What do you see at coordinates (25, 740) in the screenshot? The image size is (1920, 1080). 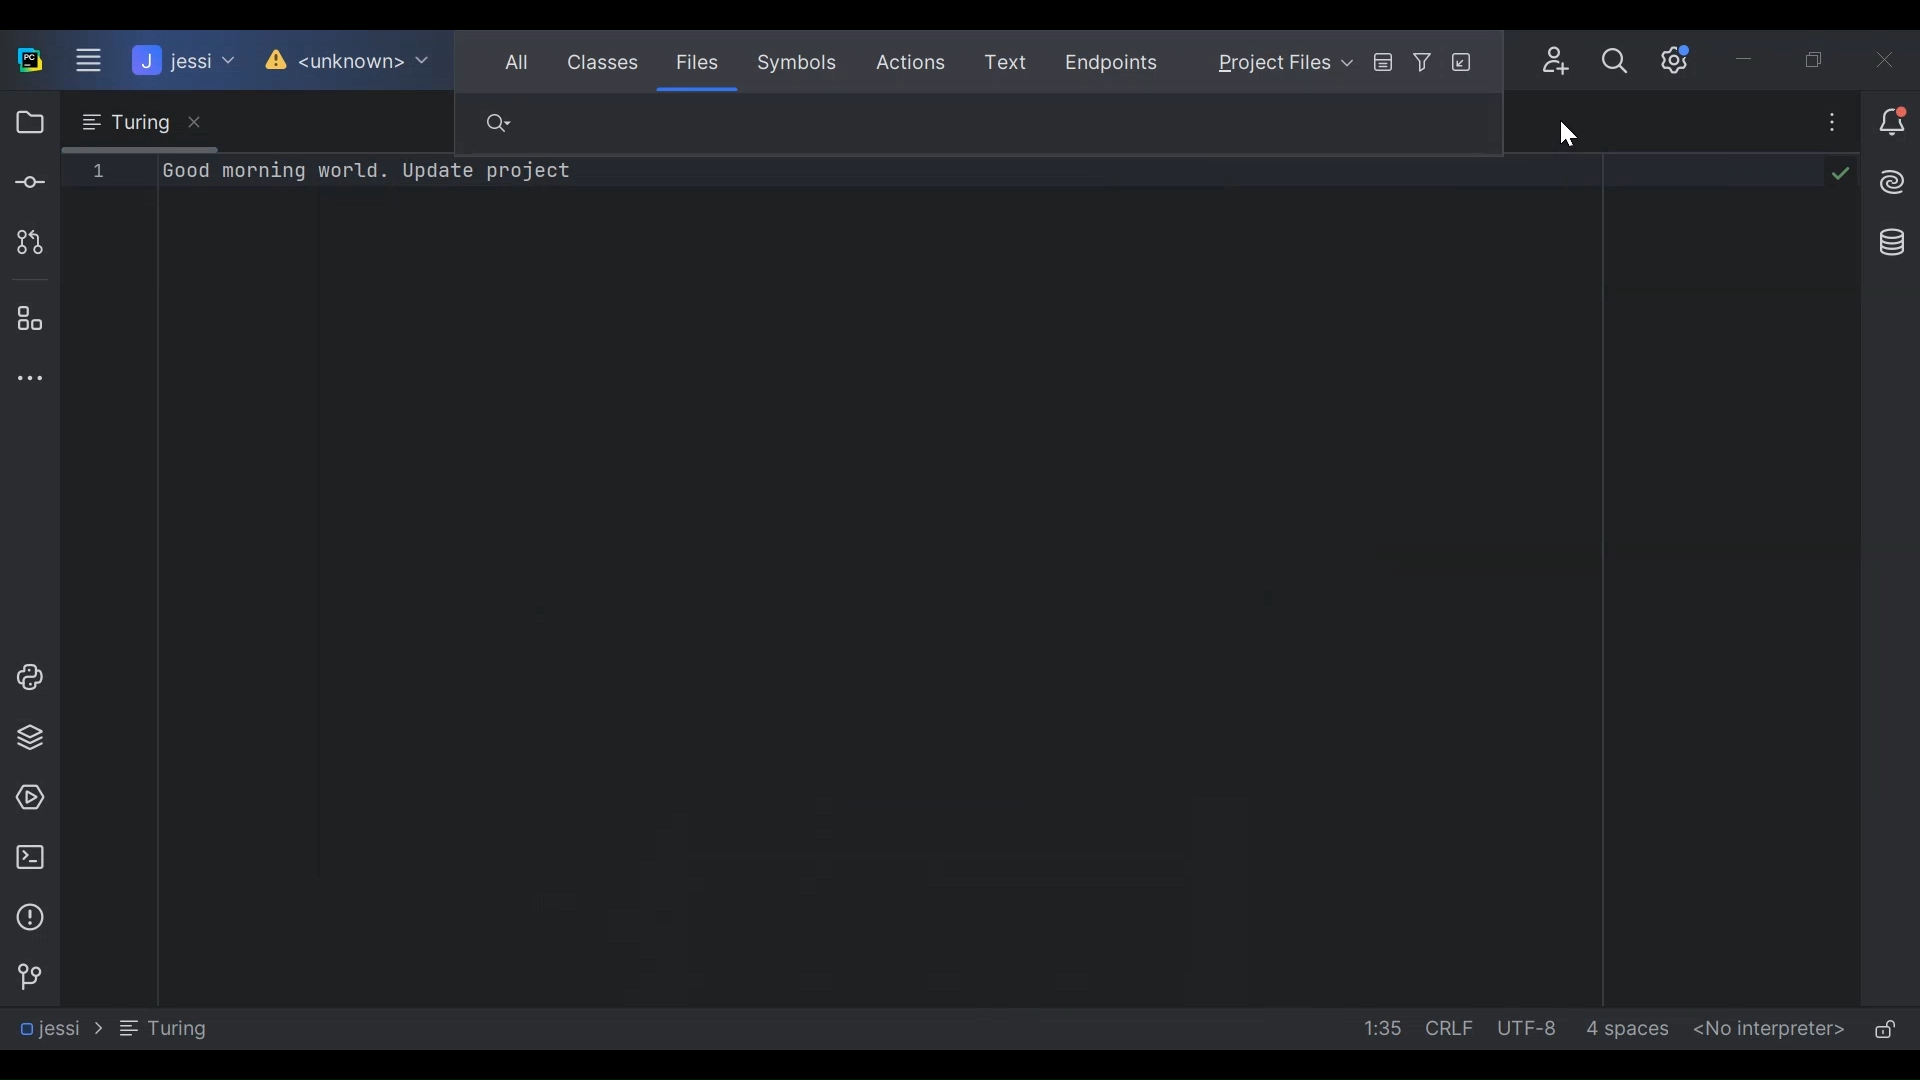 I see `Python Packages` at bounding box center [25, 740].